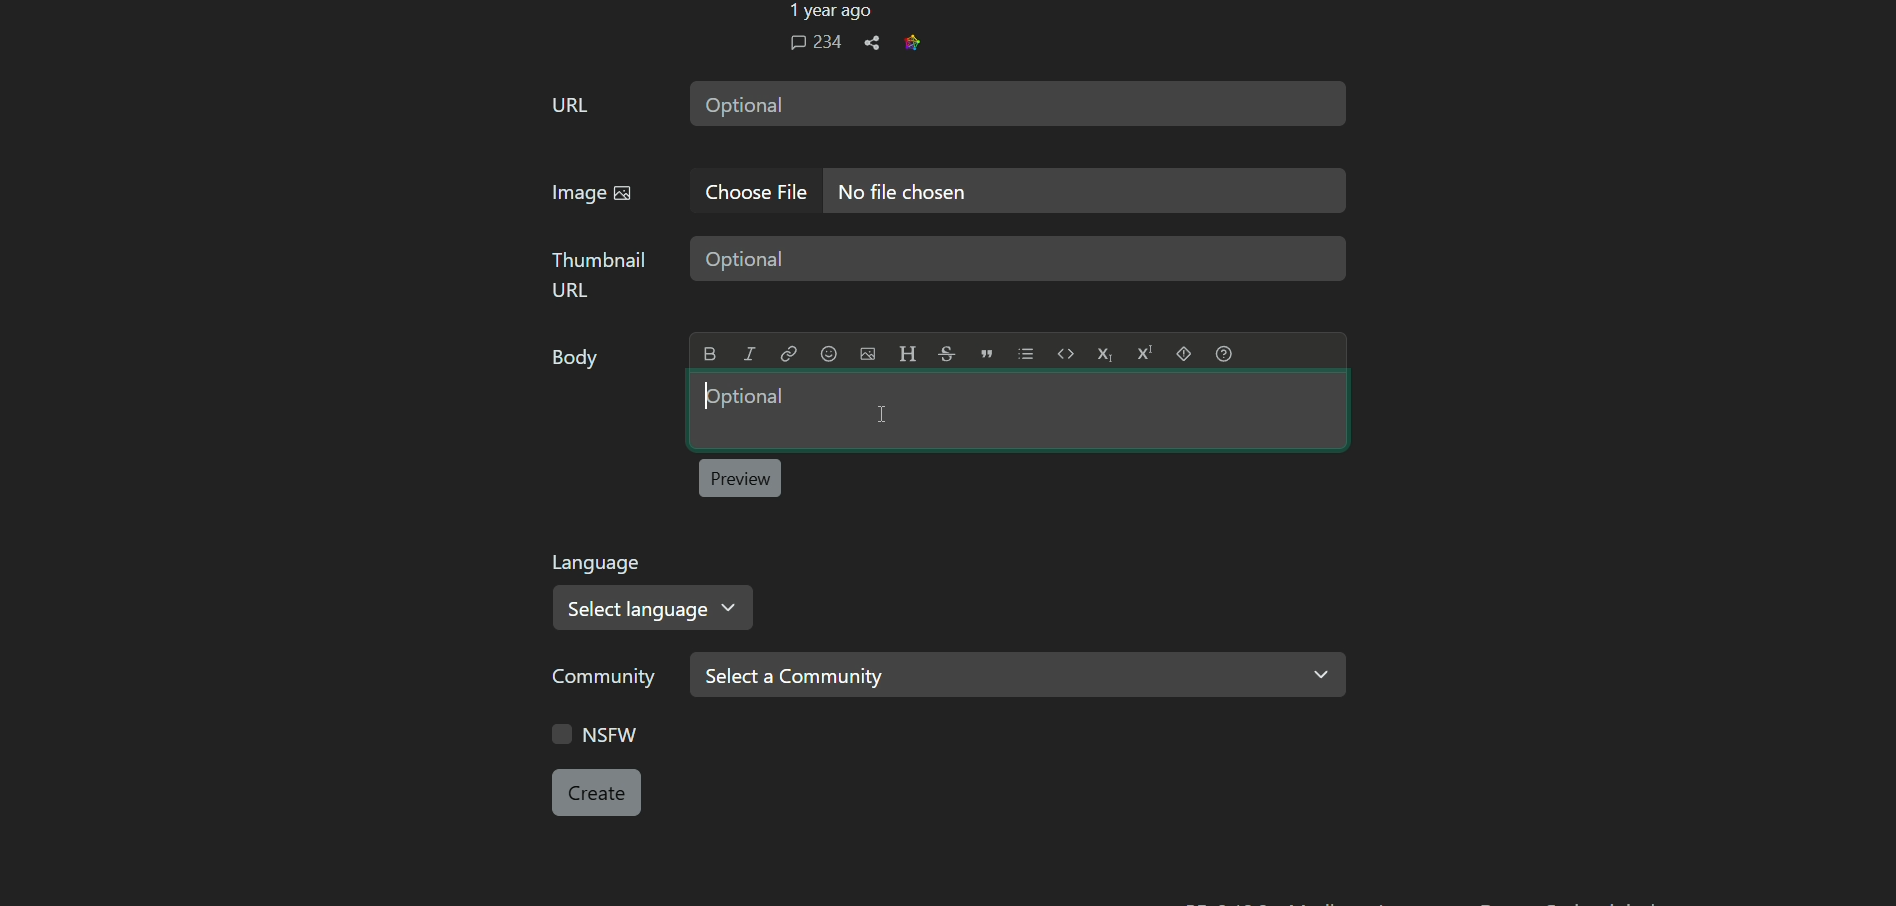  I want to click on Indicates post was created 1 year ago, so click(828, 12).